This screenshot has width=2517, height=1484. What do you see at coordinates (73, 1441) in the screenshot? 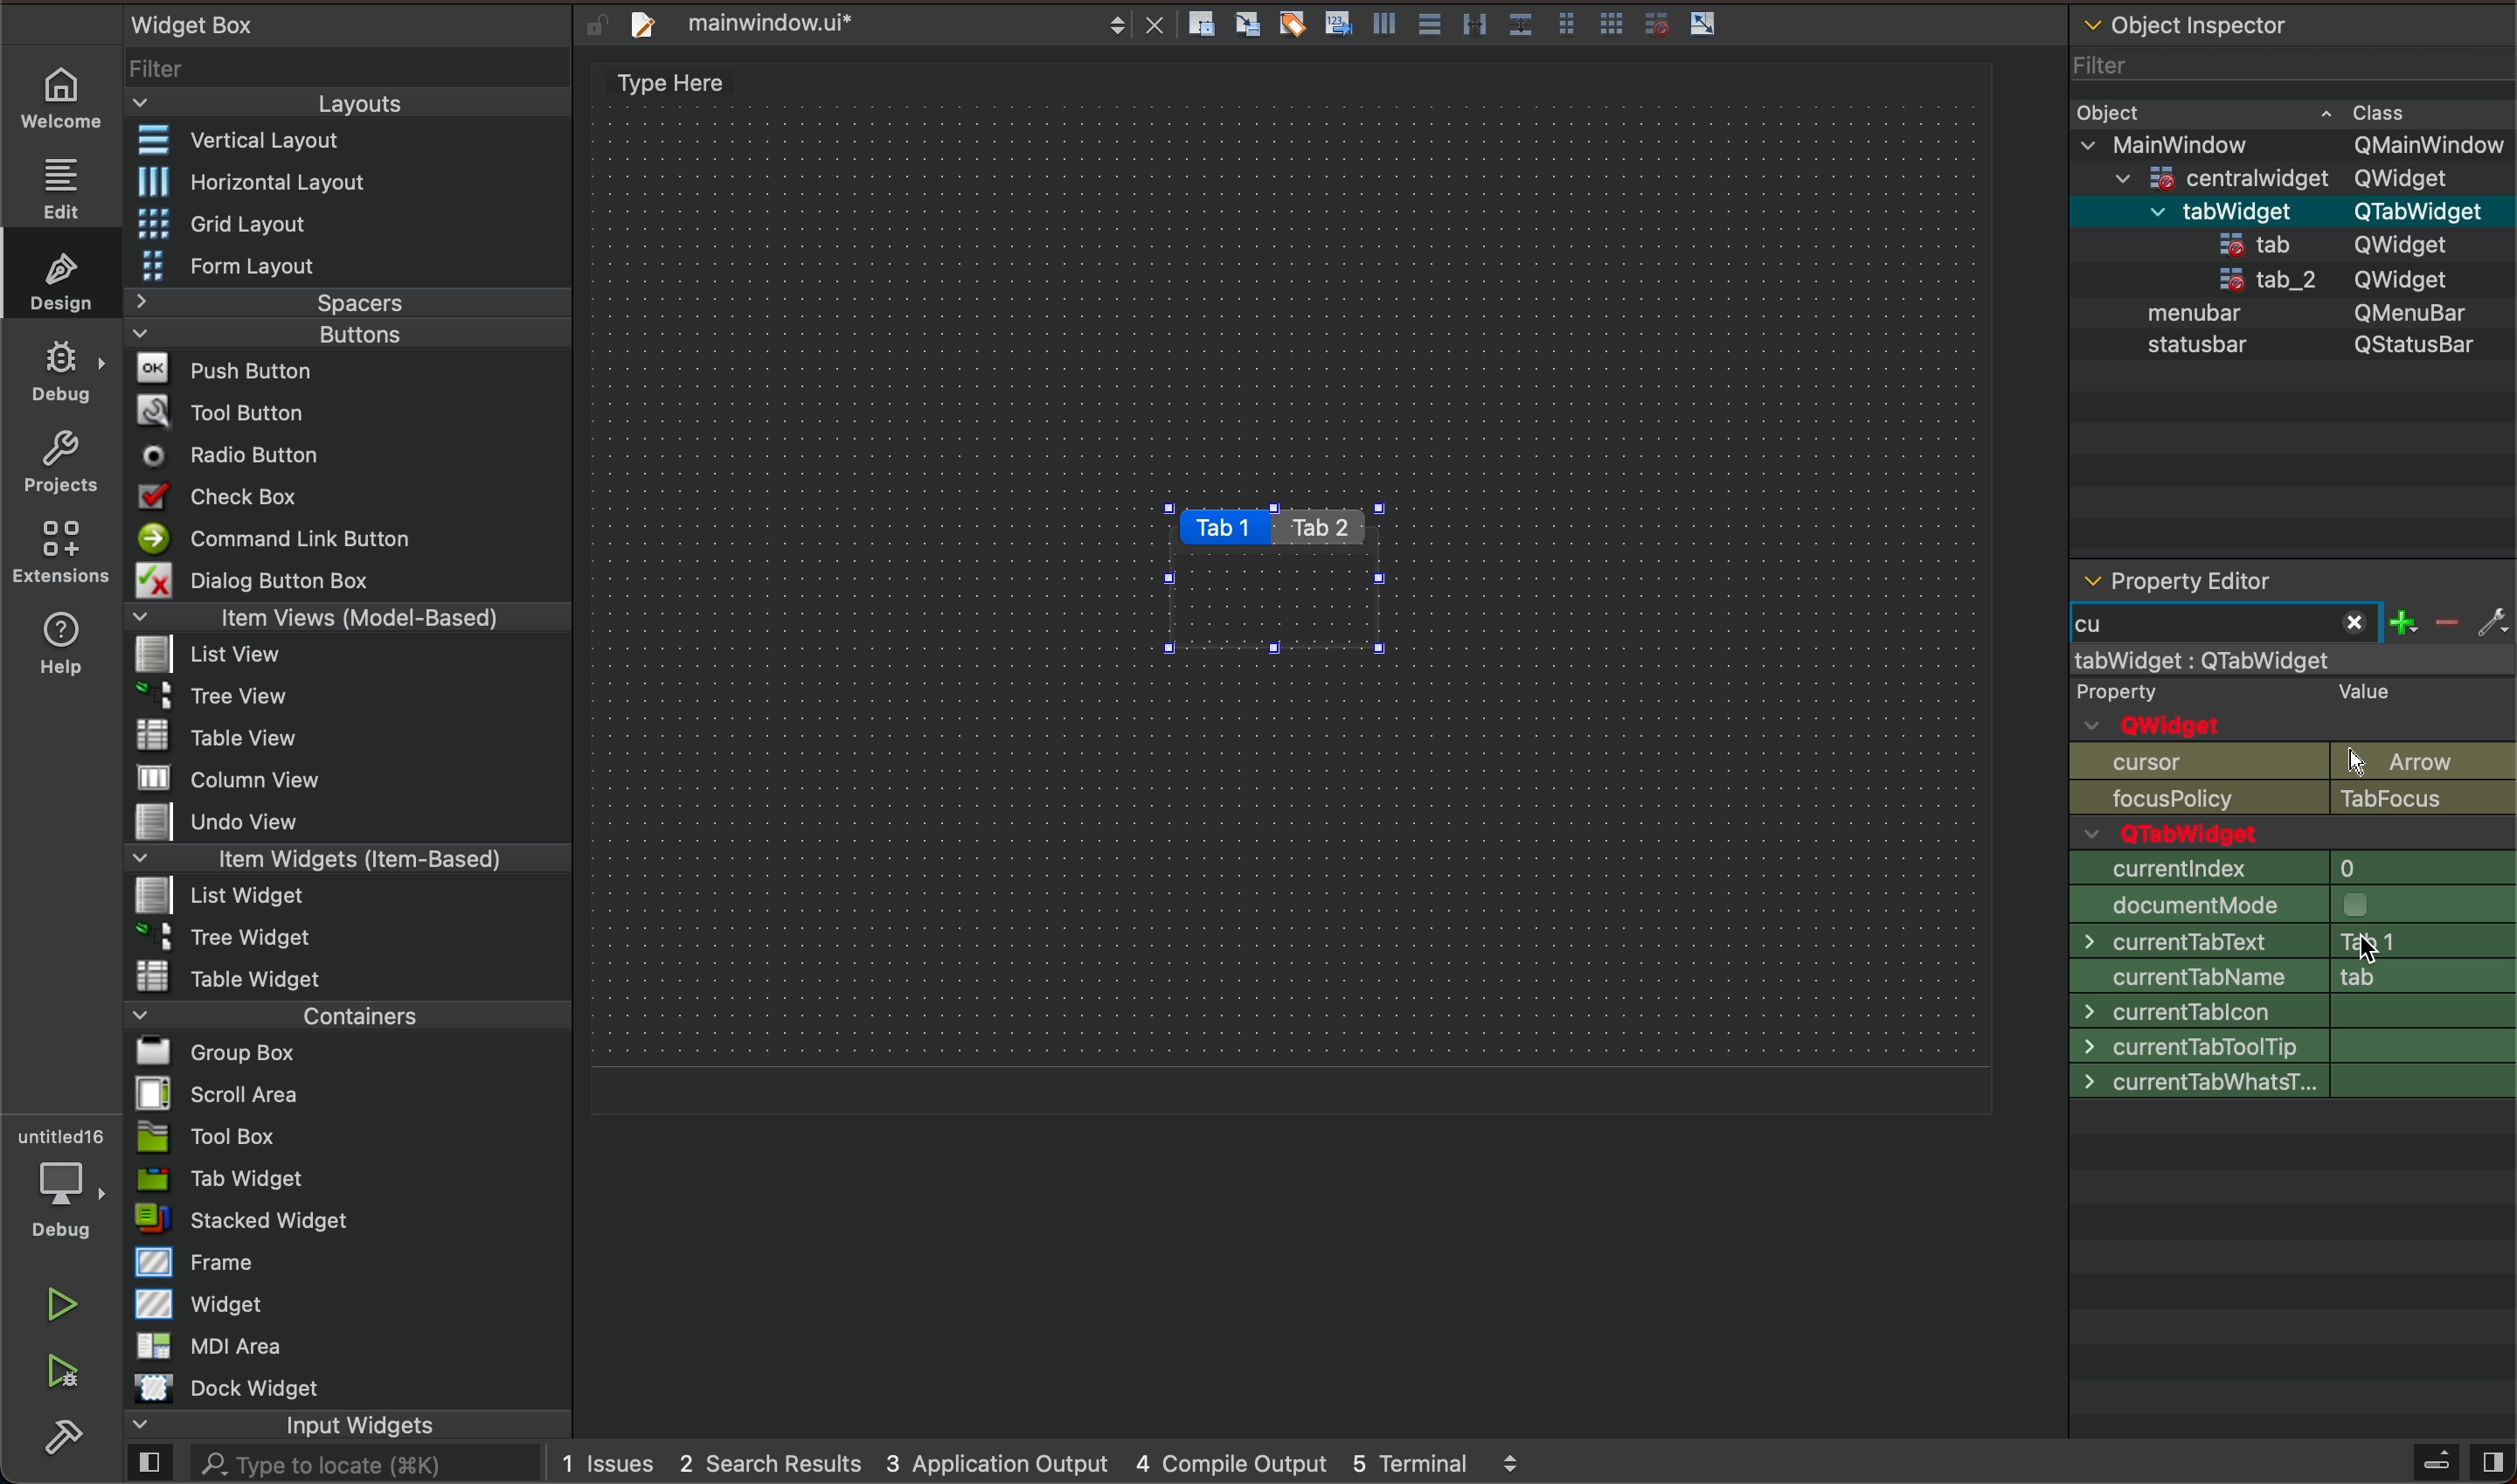
I see `build` at bounding box center [73, 1441].